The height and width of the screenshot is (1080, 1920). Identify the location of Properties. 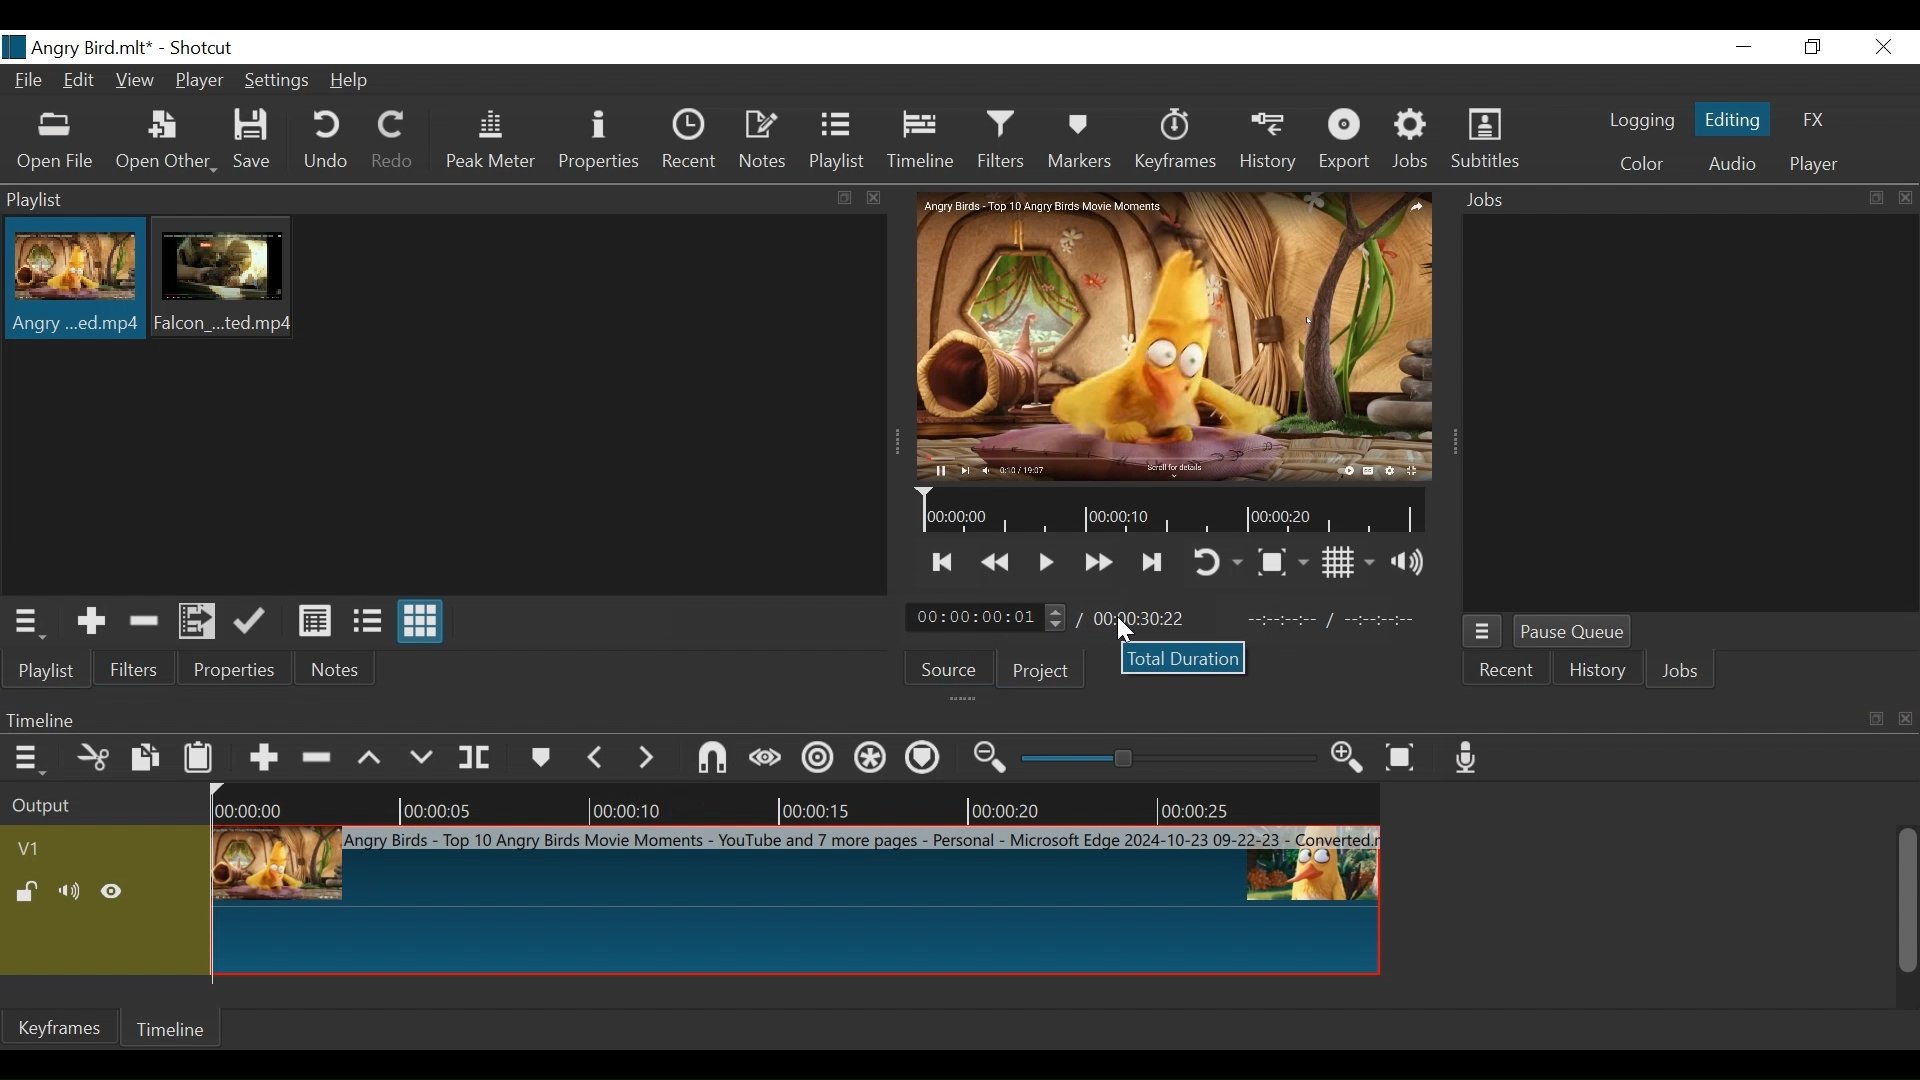
(601, 141).